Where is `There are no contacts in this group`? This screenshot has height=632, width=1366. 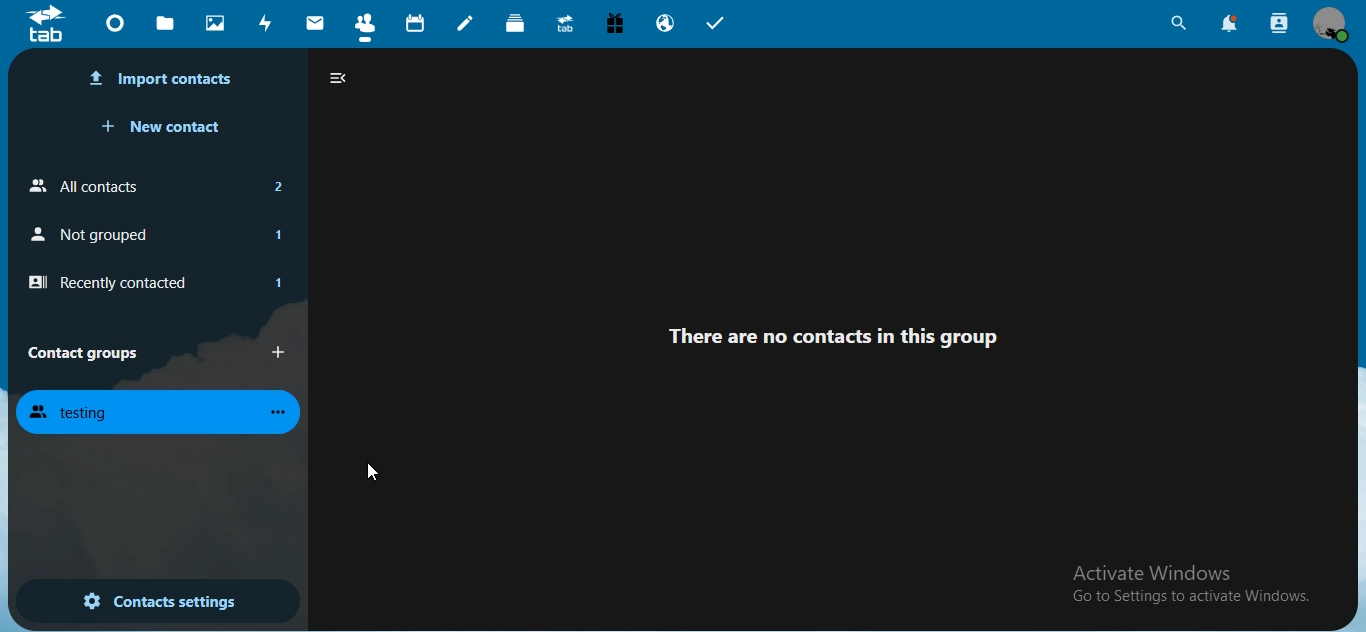 There are no contacts in this group is located at coordinates (848, 333).